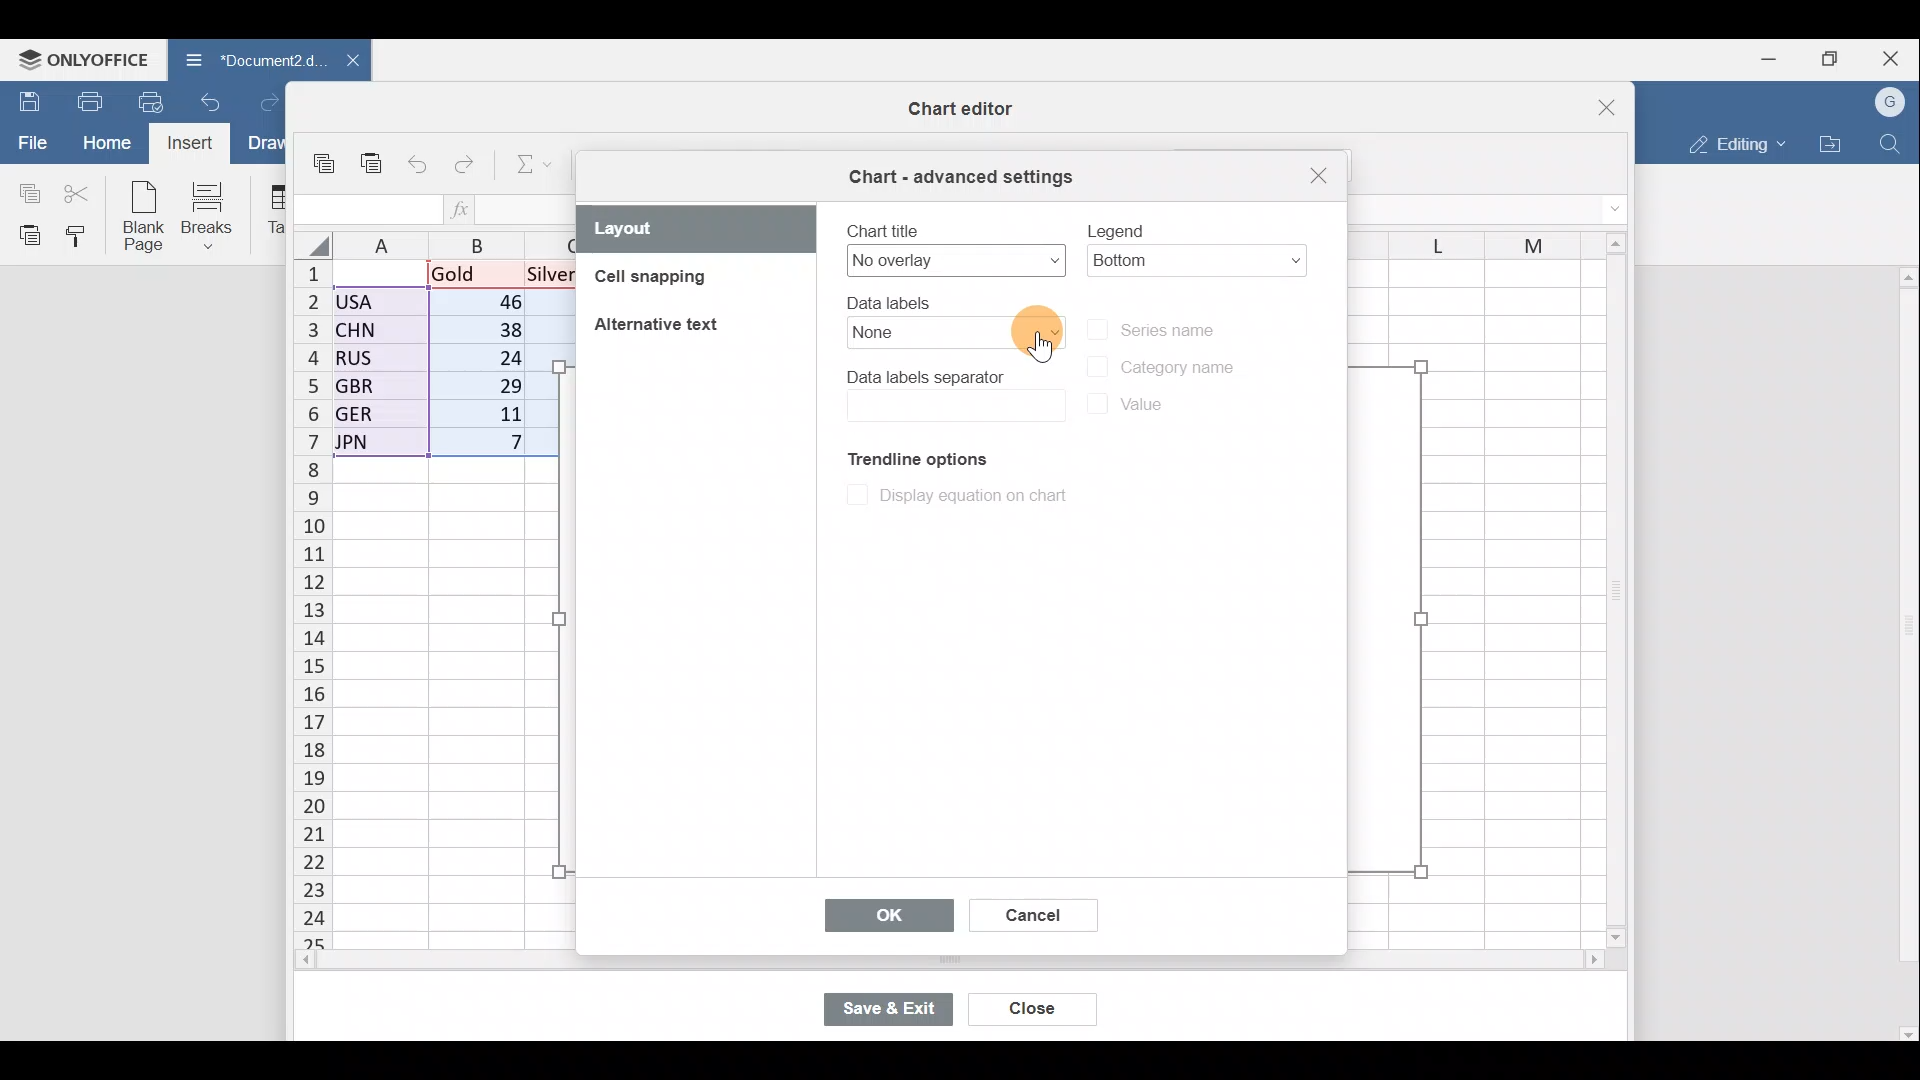  What do you see at coordinates (263, 143) in the screenshot?
I see `Draw` at bounding box center [263, 143].